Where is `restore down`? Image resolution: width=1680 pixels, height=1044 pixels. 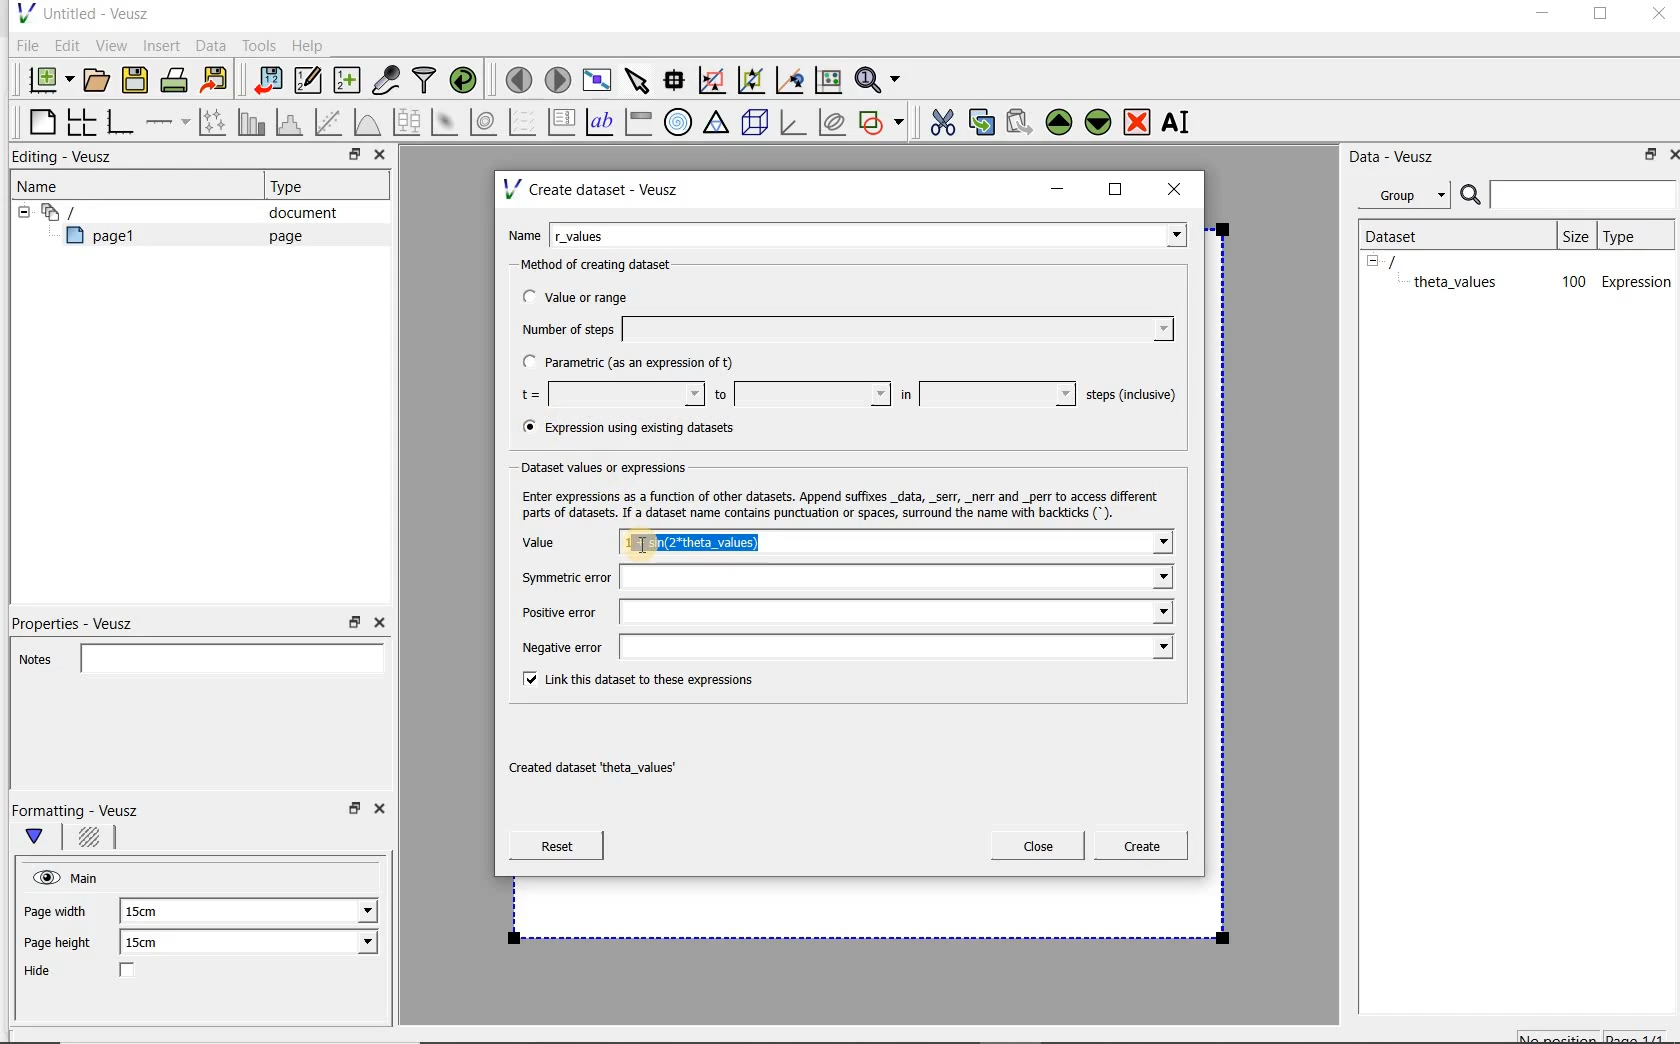 restore down is located at coordinates (355, 623).